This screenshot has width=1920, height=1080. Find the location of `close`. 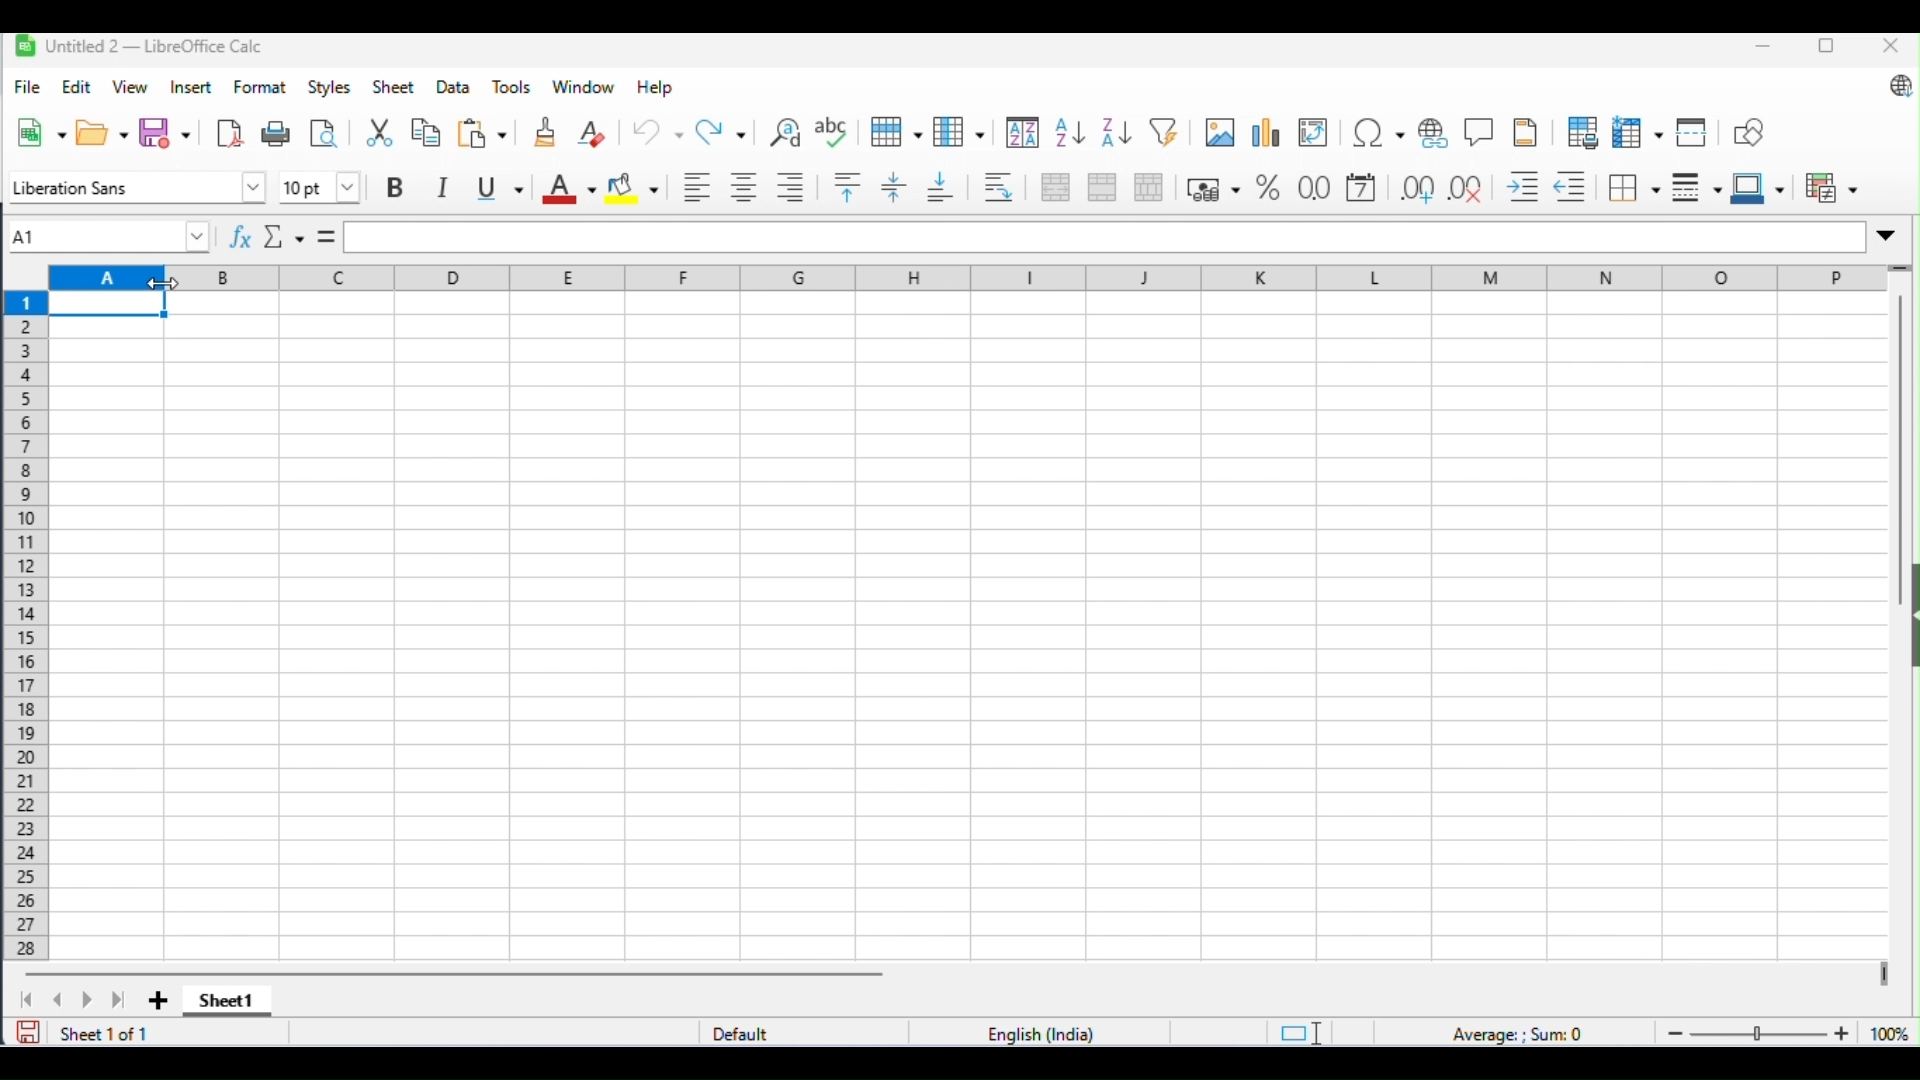

close is located at coordinates (1889, 46).